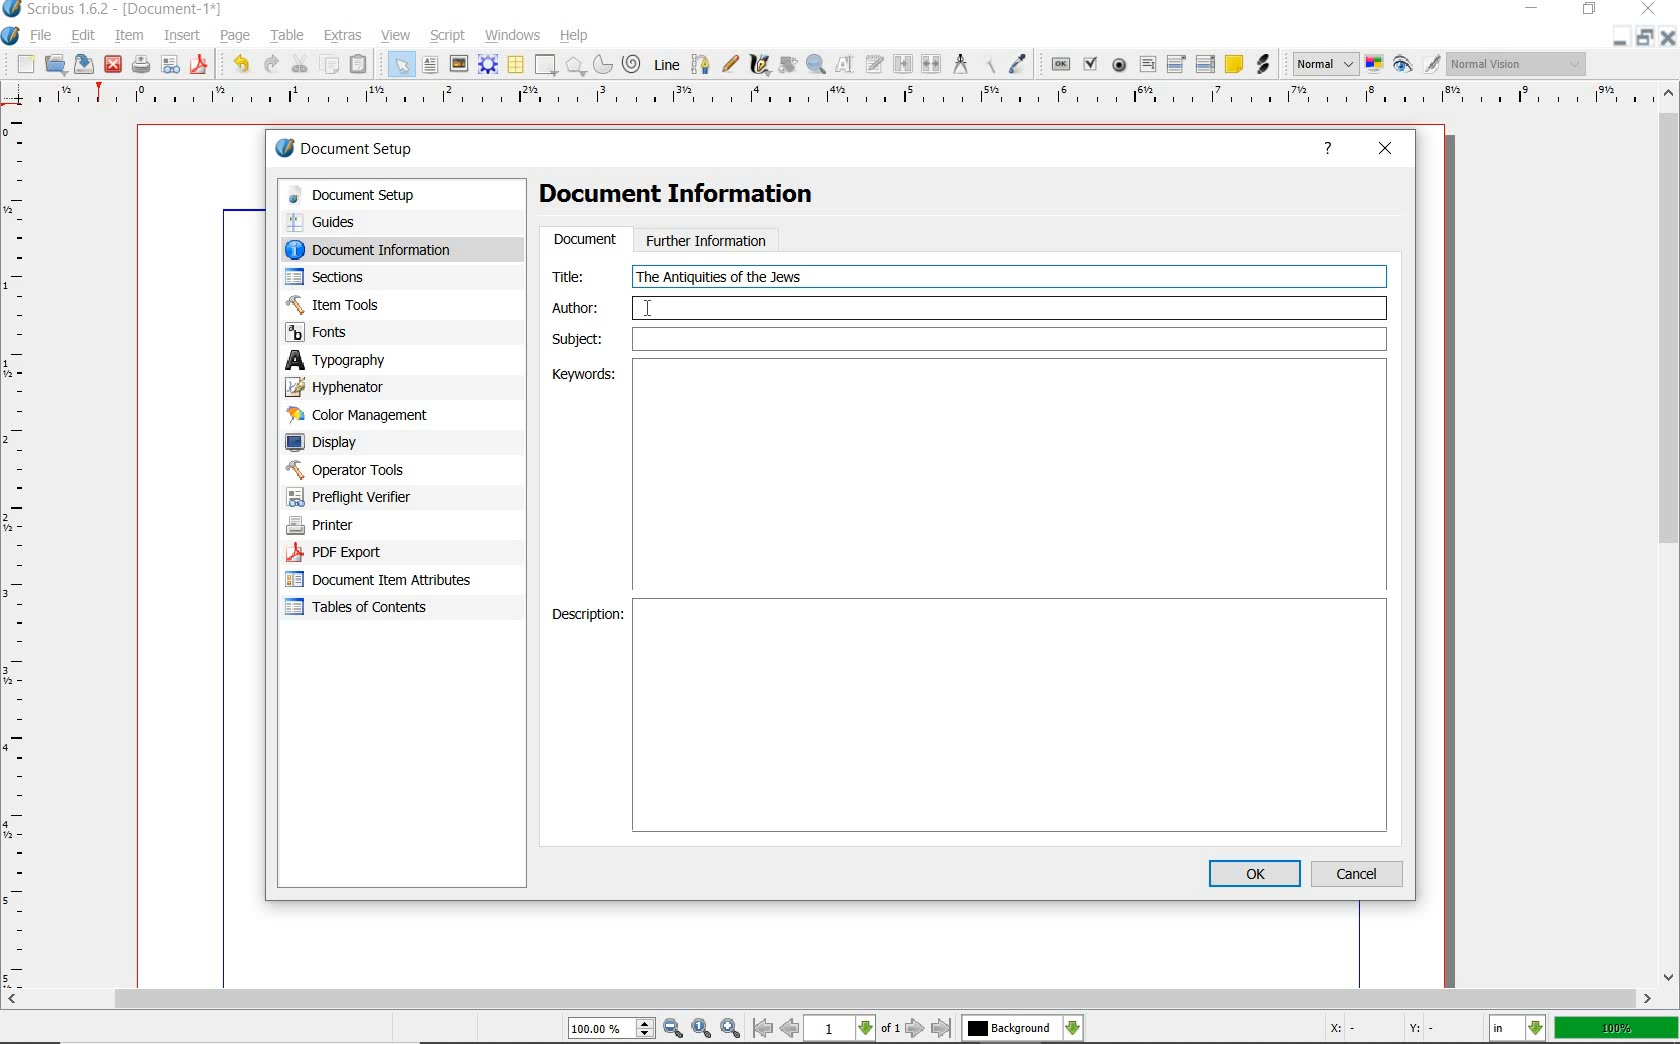  Describe the element at coordinates (56, 64) in the screenshot. I see `open` at that location.